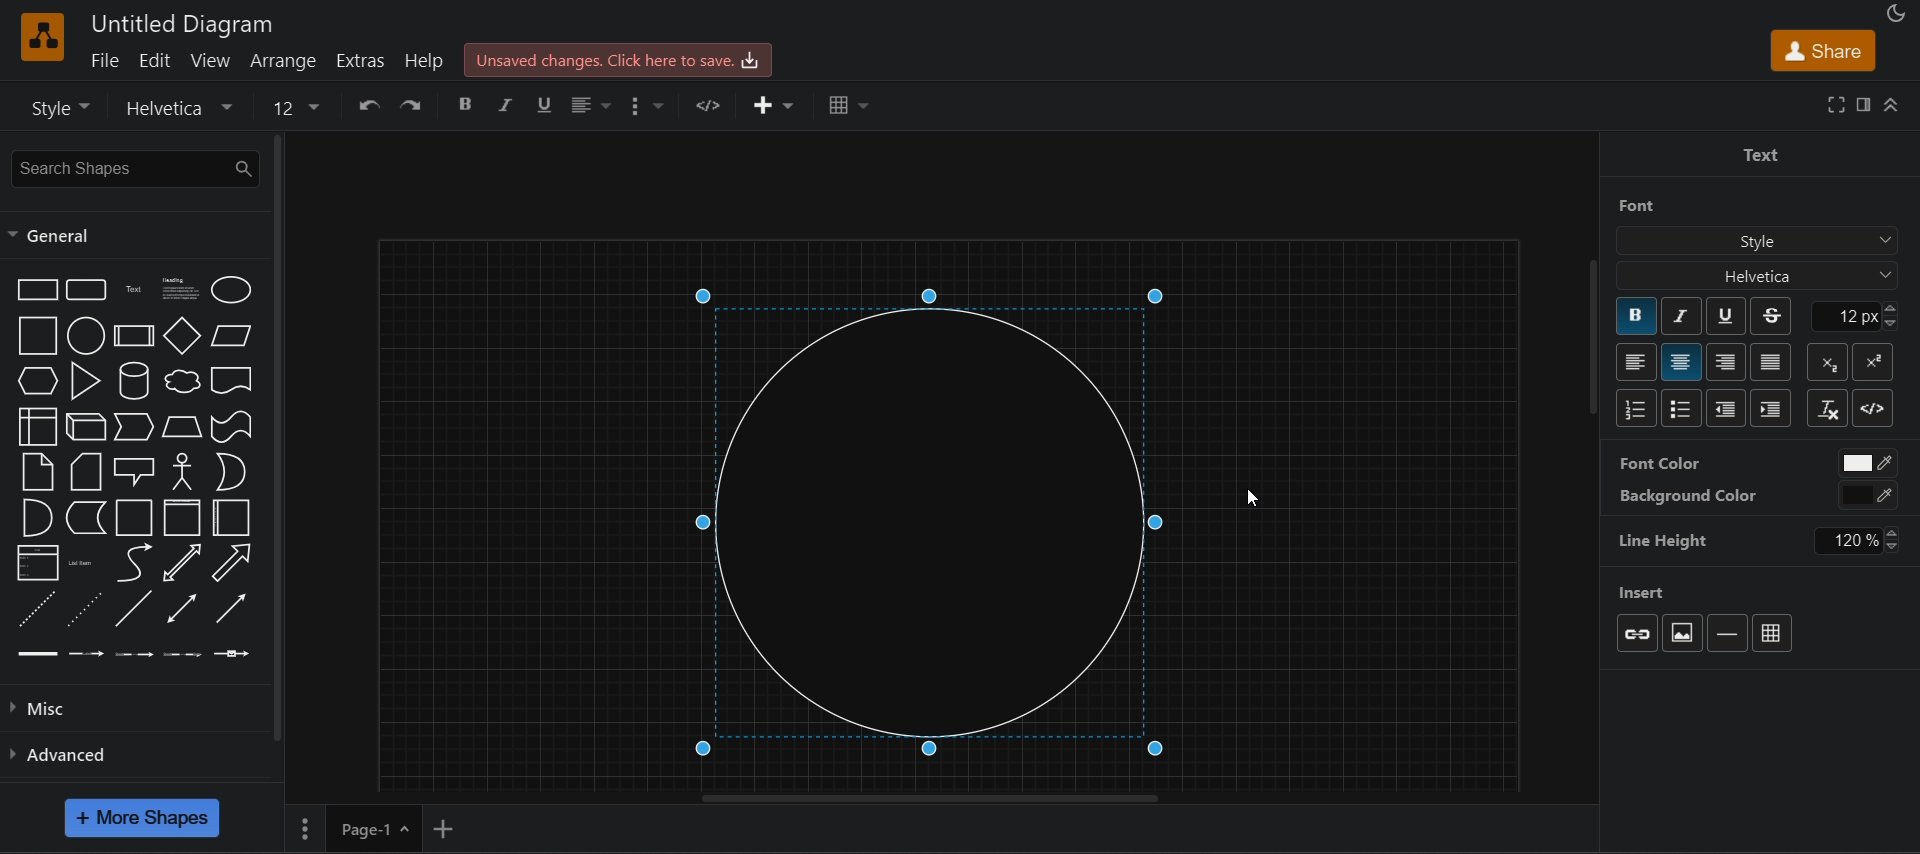 Image resolution: width=1920 pixels, height=854 pixels. What do you see at coordinates (770, 106) in the screenshot?
I see `insert` at bounding box center [770, 106].